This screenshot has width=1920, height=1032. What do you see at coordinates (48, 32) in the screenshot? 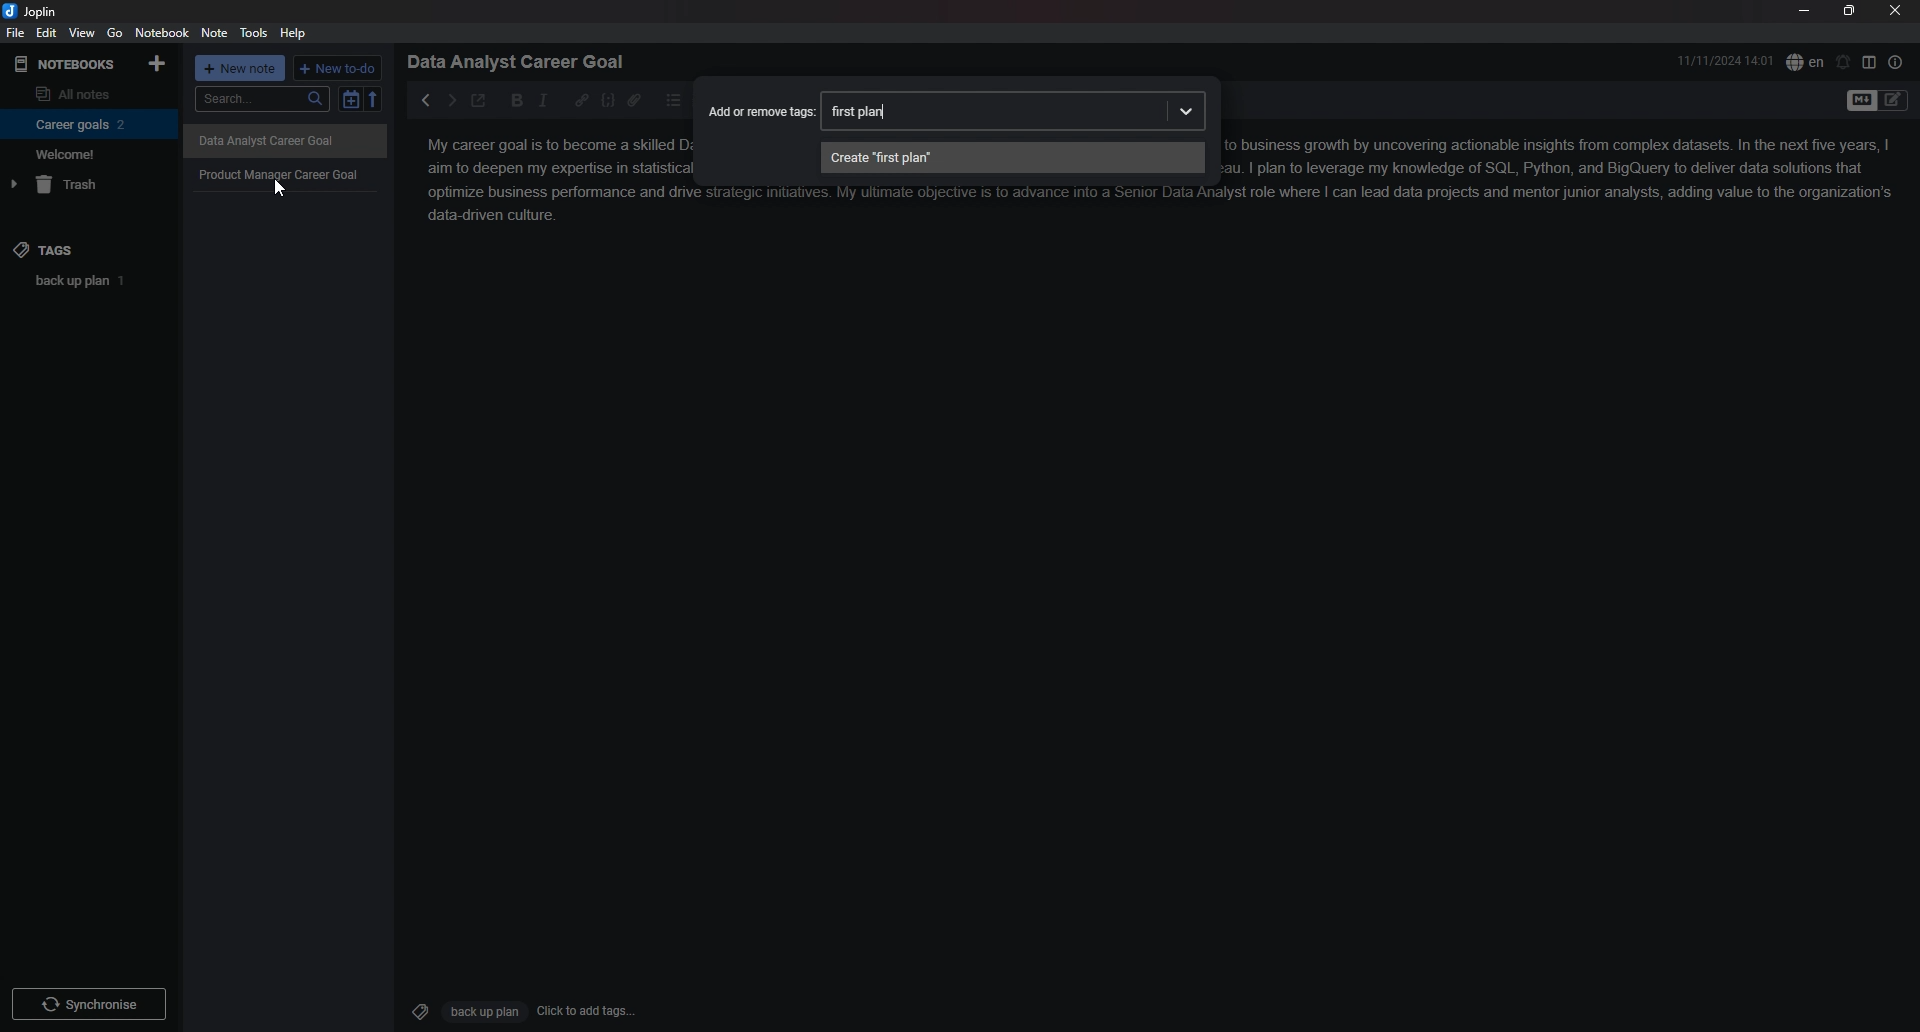
I see `edit` at bounding box center [48, 32].